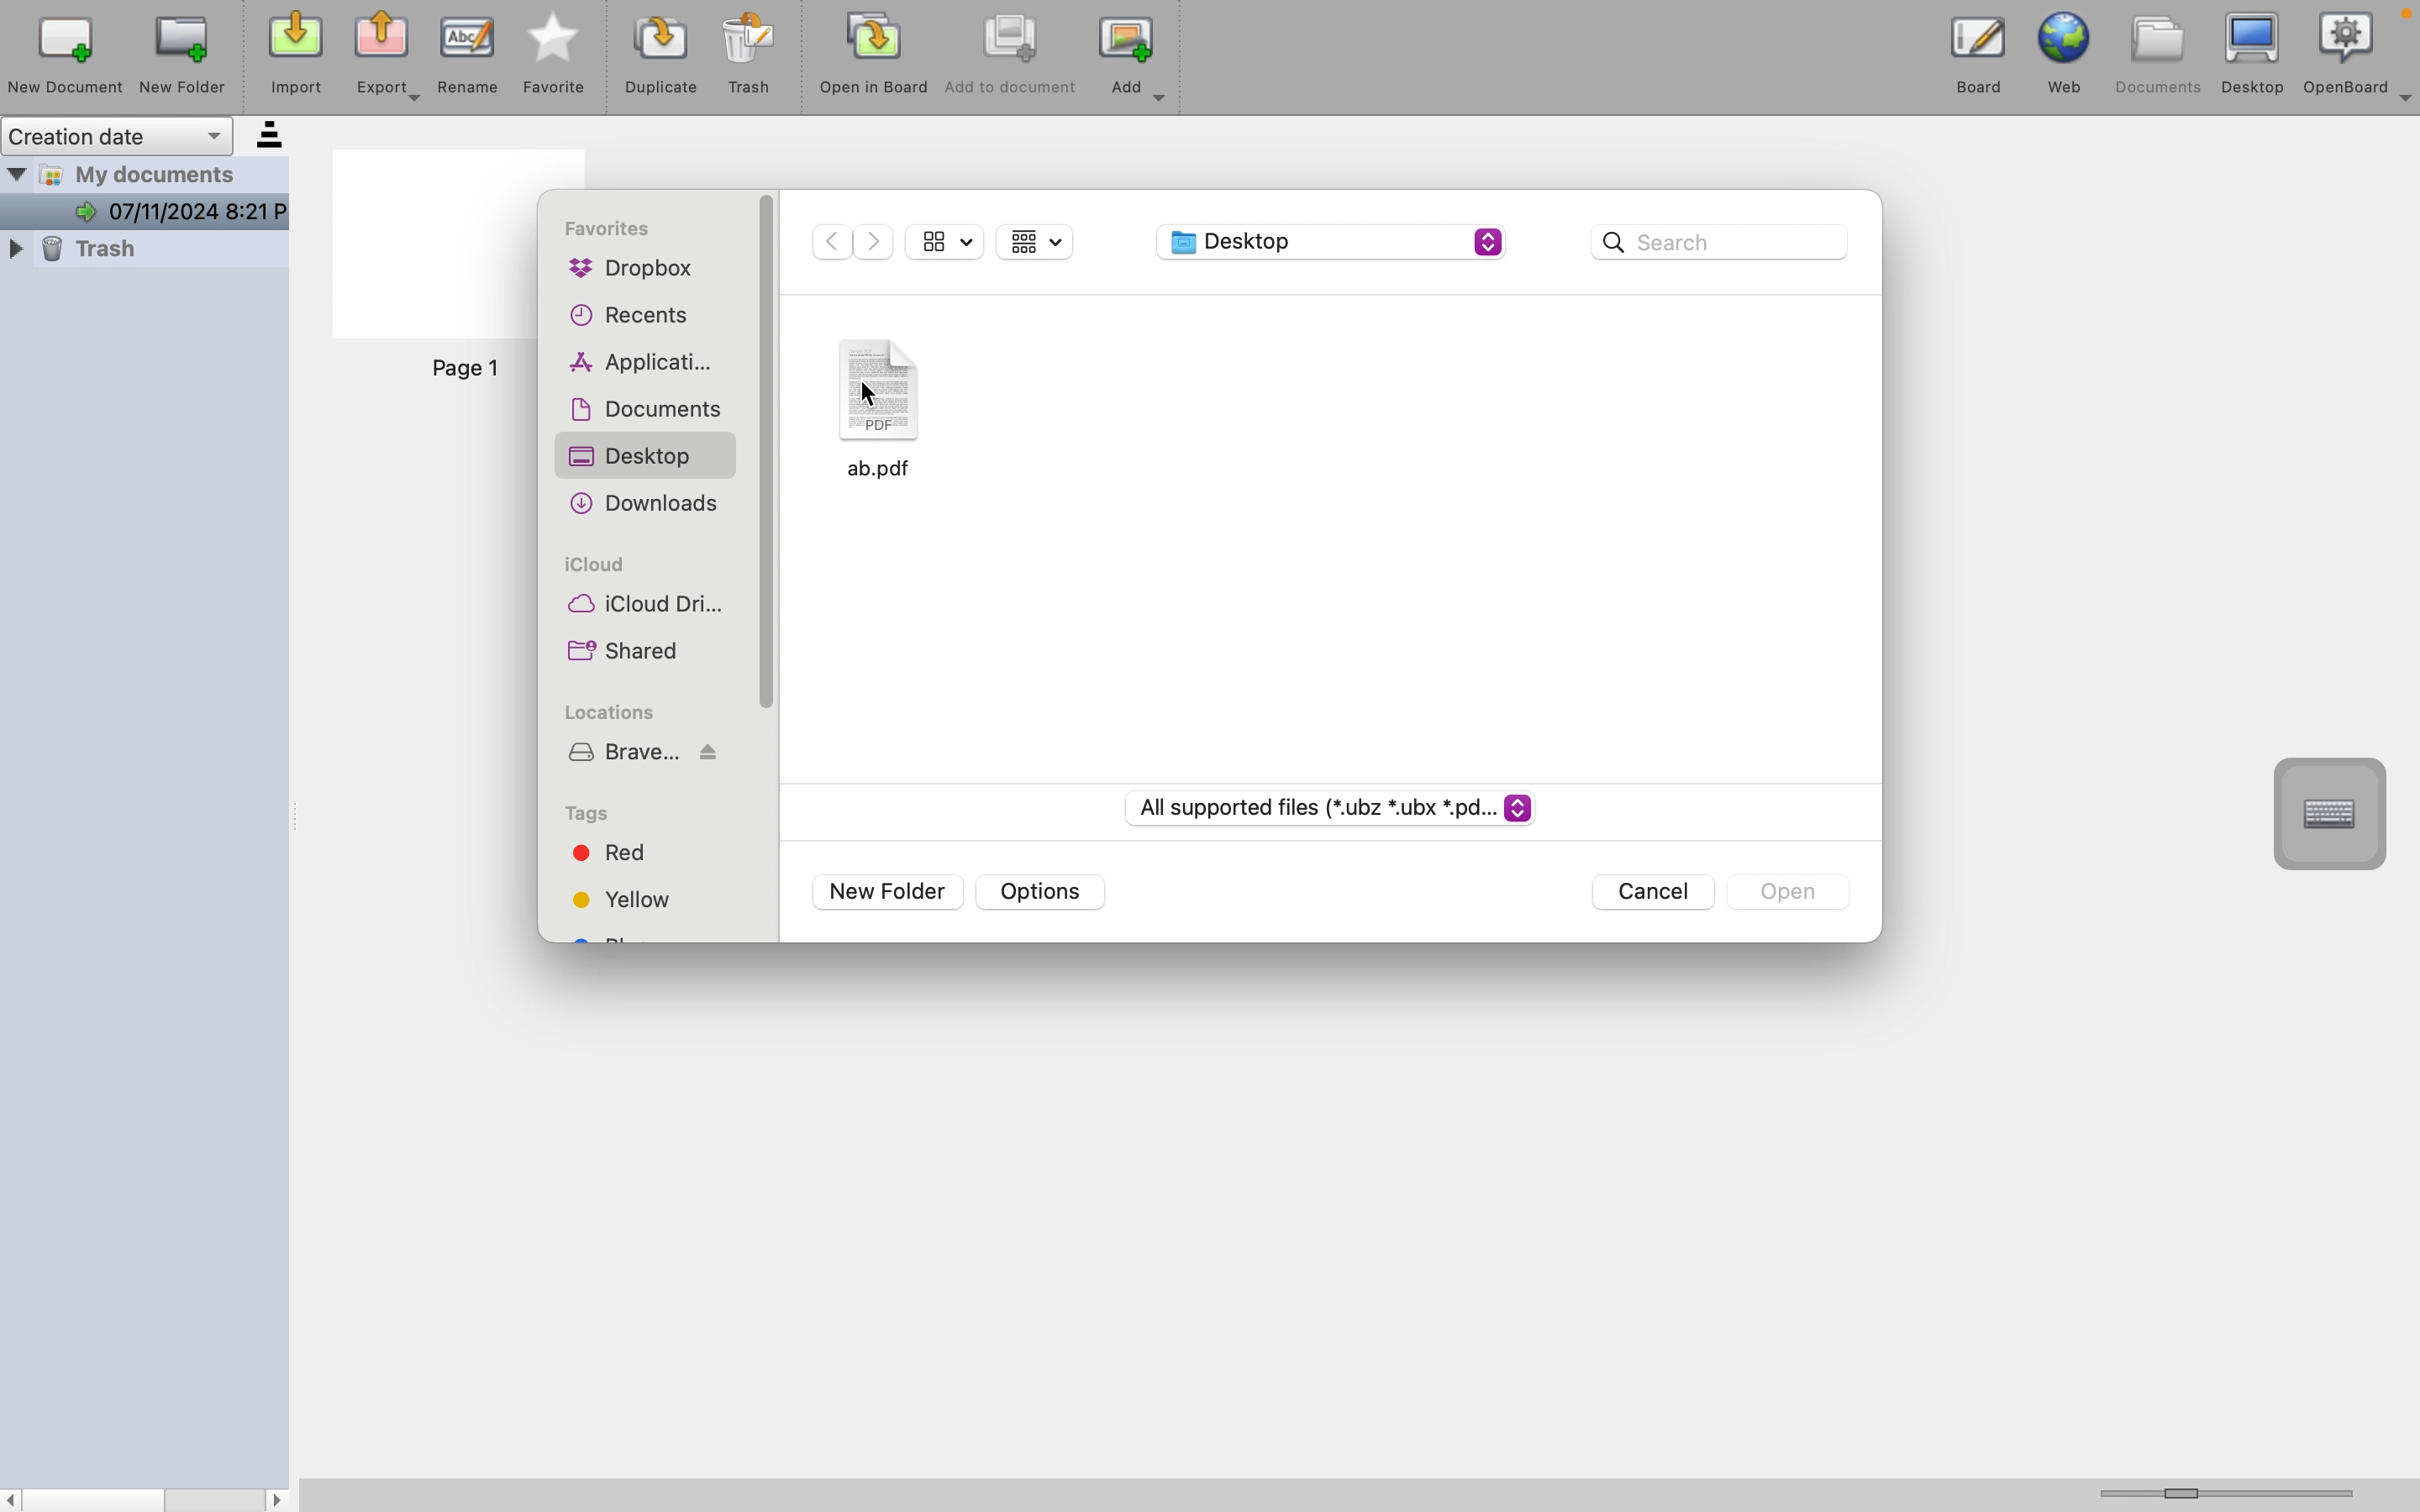 The image size is (2420, 1512). Describe the element at coordinates (61, 54) in the screenshot. I see `new document` at that location.